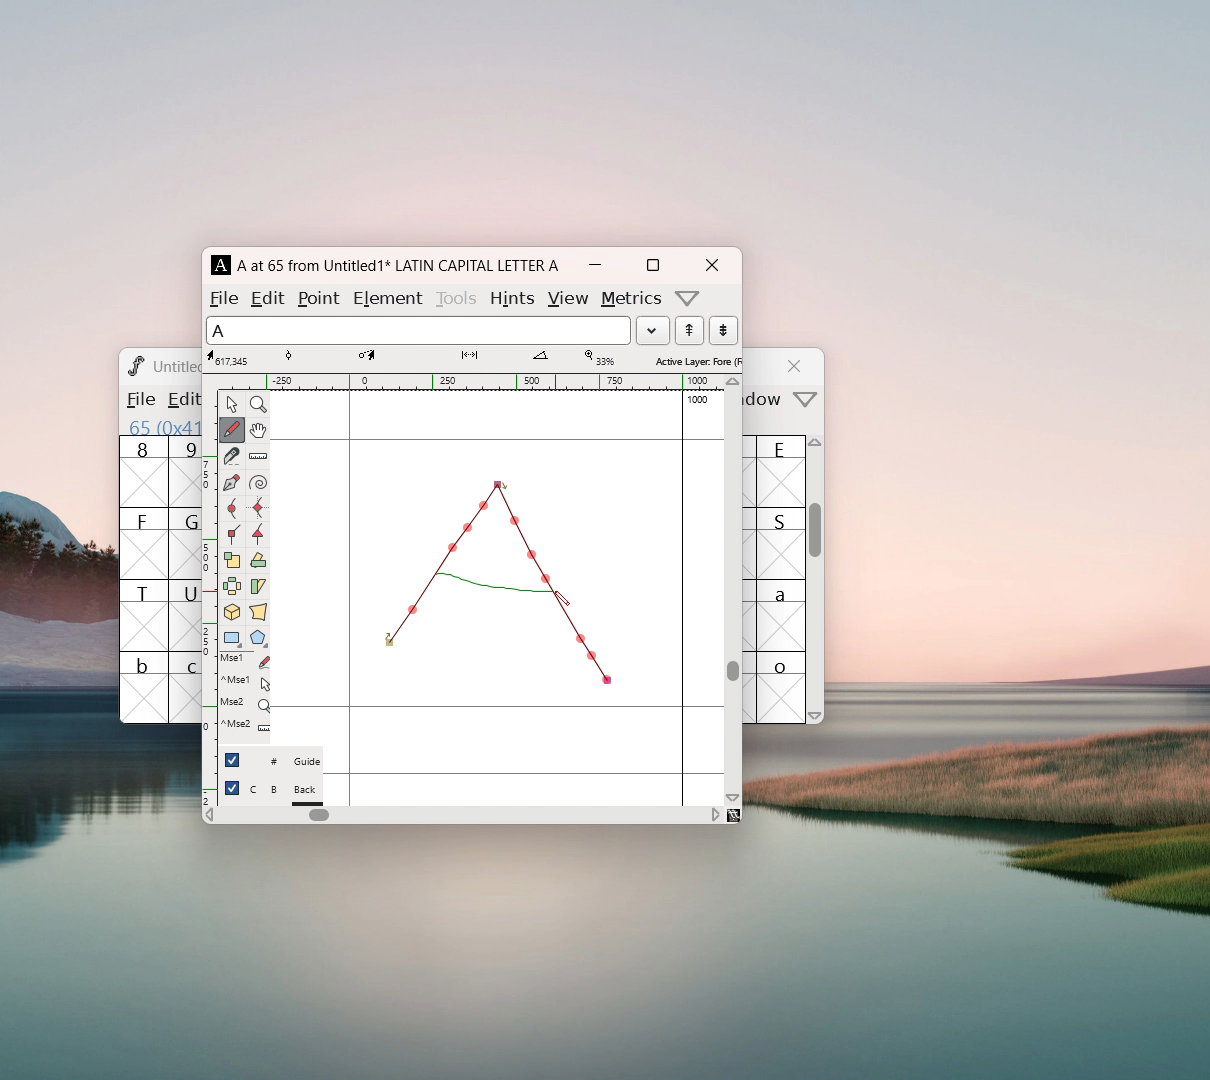 This screenshot has height=1080, width=1210. What do you see at coordinates (143, 472) in the screenshot?
I see `8` at bounding box center [143, 472].